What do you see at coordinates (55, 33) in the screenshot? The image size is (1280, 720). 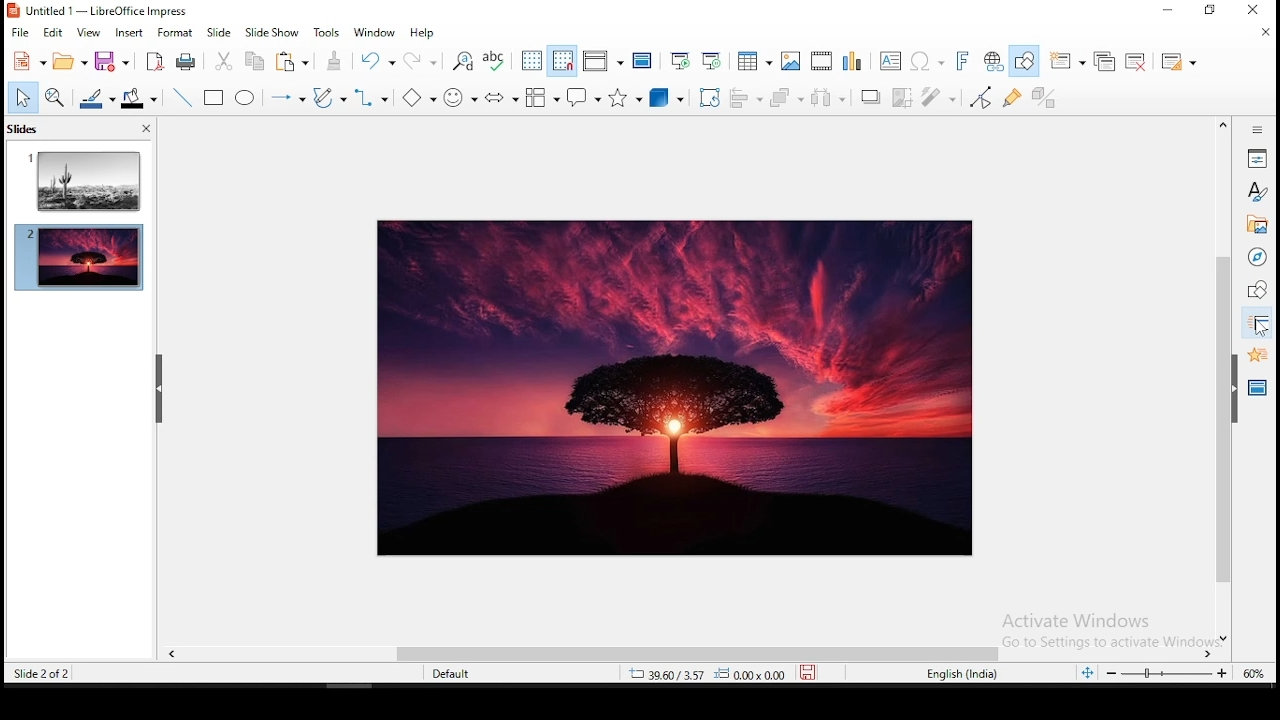 I see `edit` at bounding box center [55, 33].